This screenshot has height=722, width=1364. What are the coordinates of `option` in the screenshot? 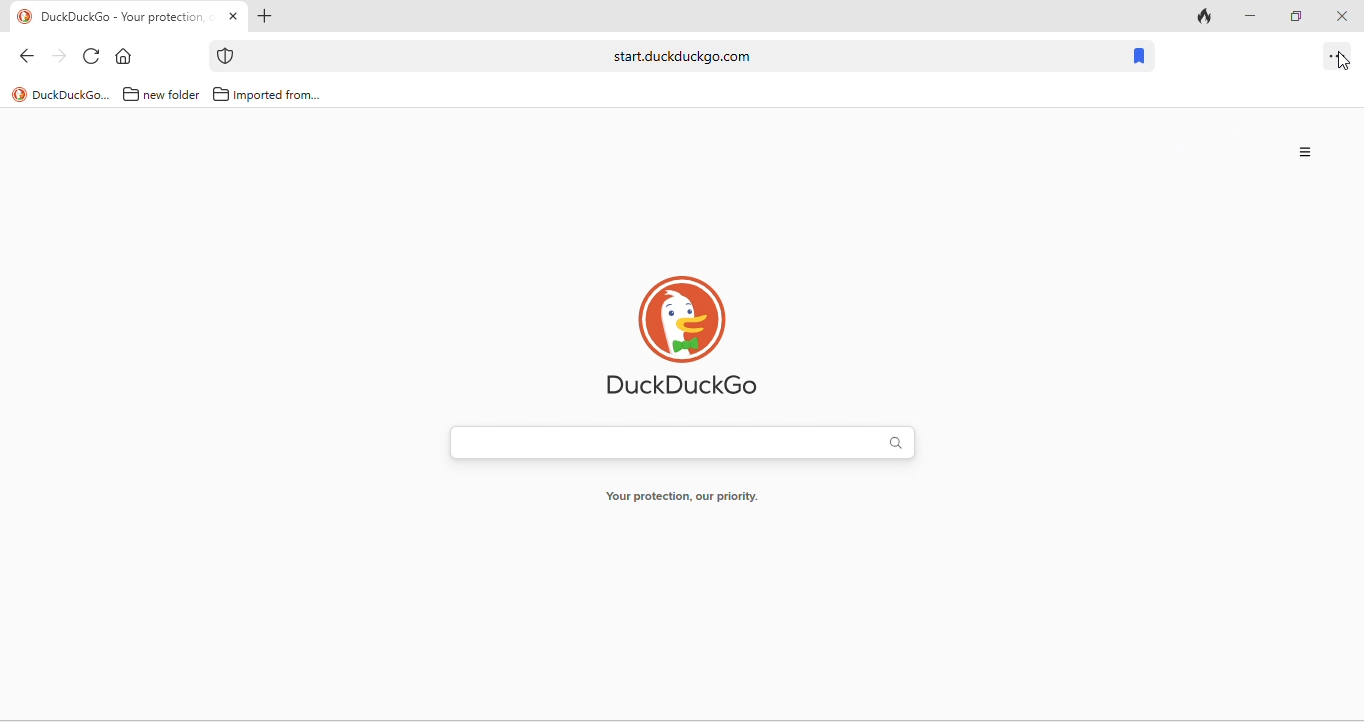 It's located at (1307, 153).